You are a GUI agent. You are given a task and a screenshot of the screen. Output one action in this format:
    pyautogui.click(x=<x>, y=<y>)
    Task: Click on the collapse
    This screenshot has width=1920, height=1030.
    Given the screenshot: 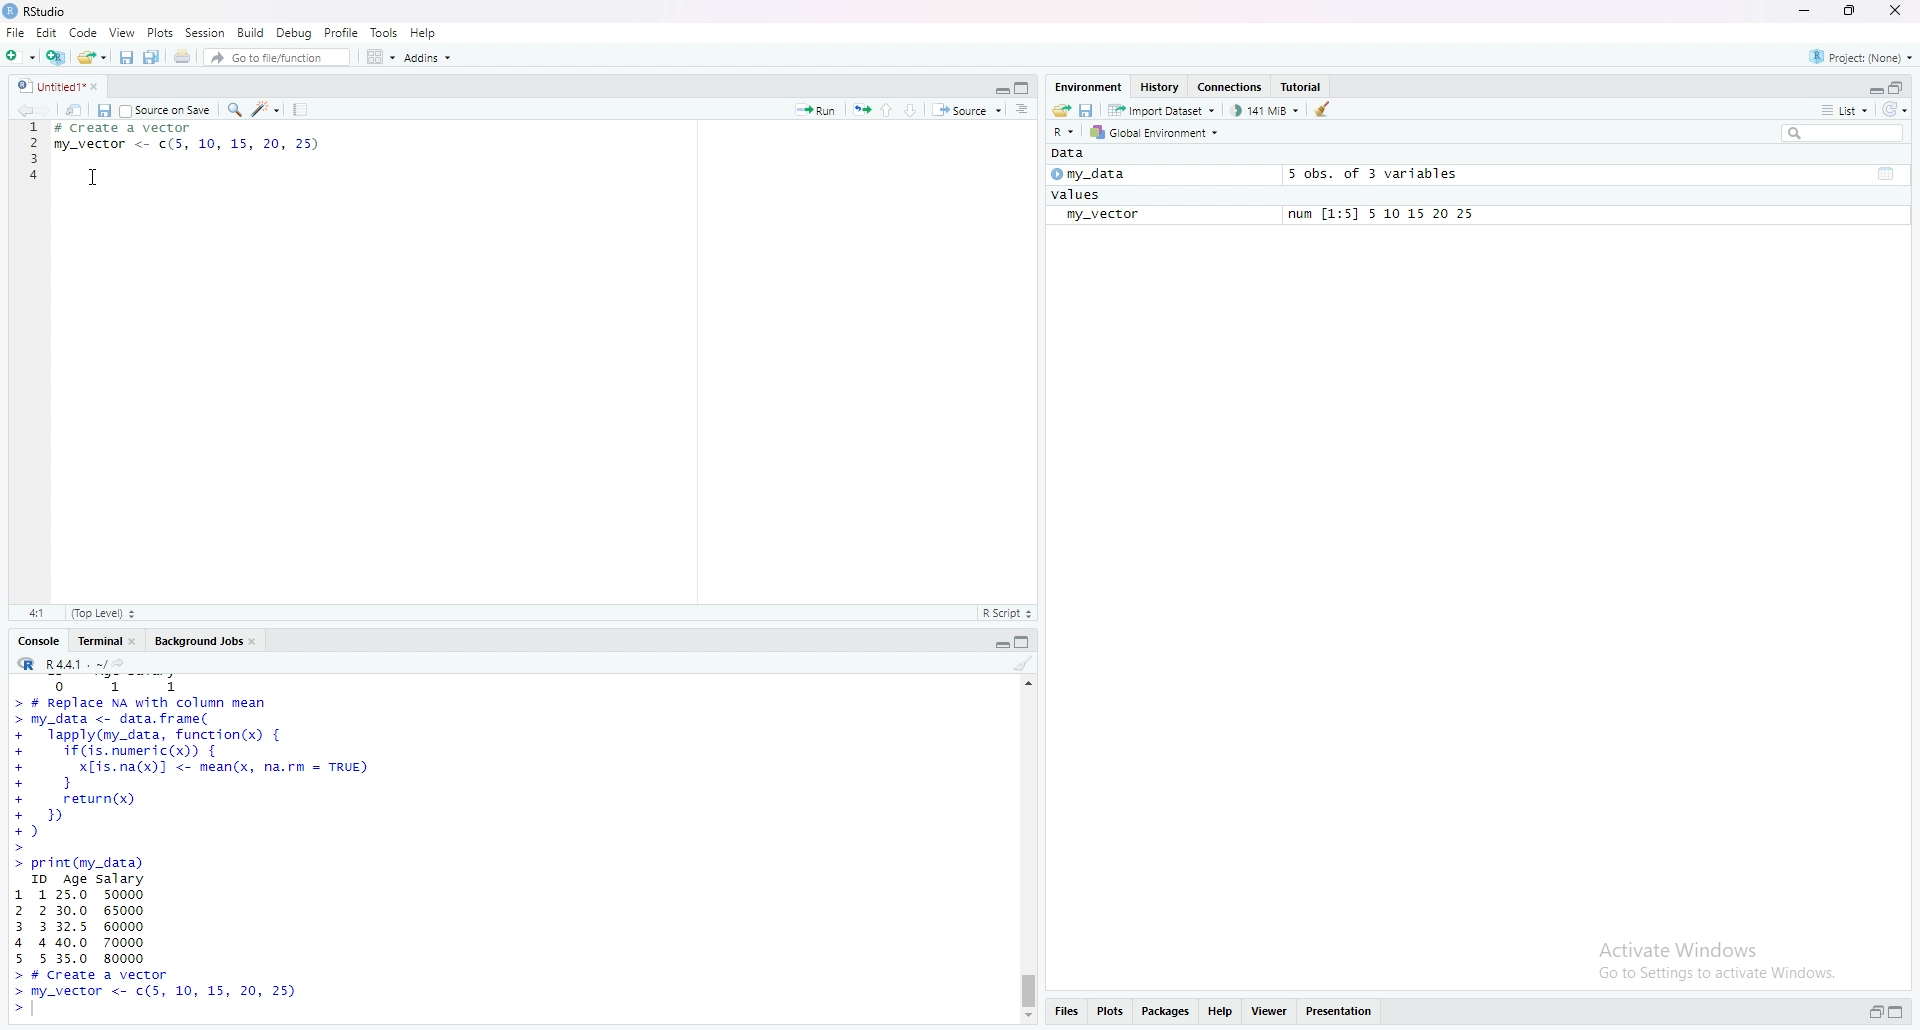 What is the action you would take?
    pyautogui.click(x=1899, y=88)
    